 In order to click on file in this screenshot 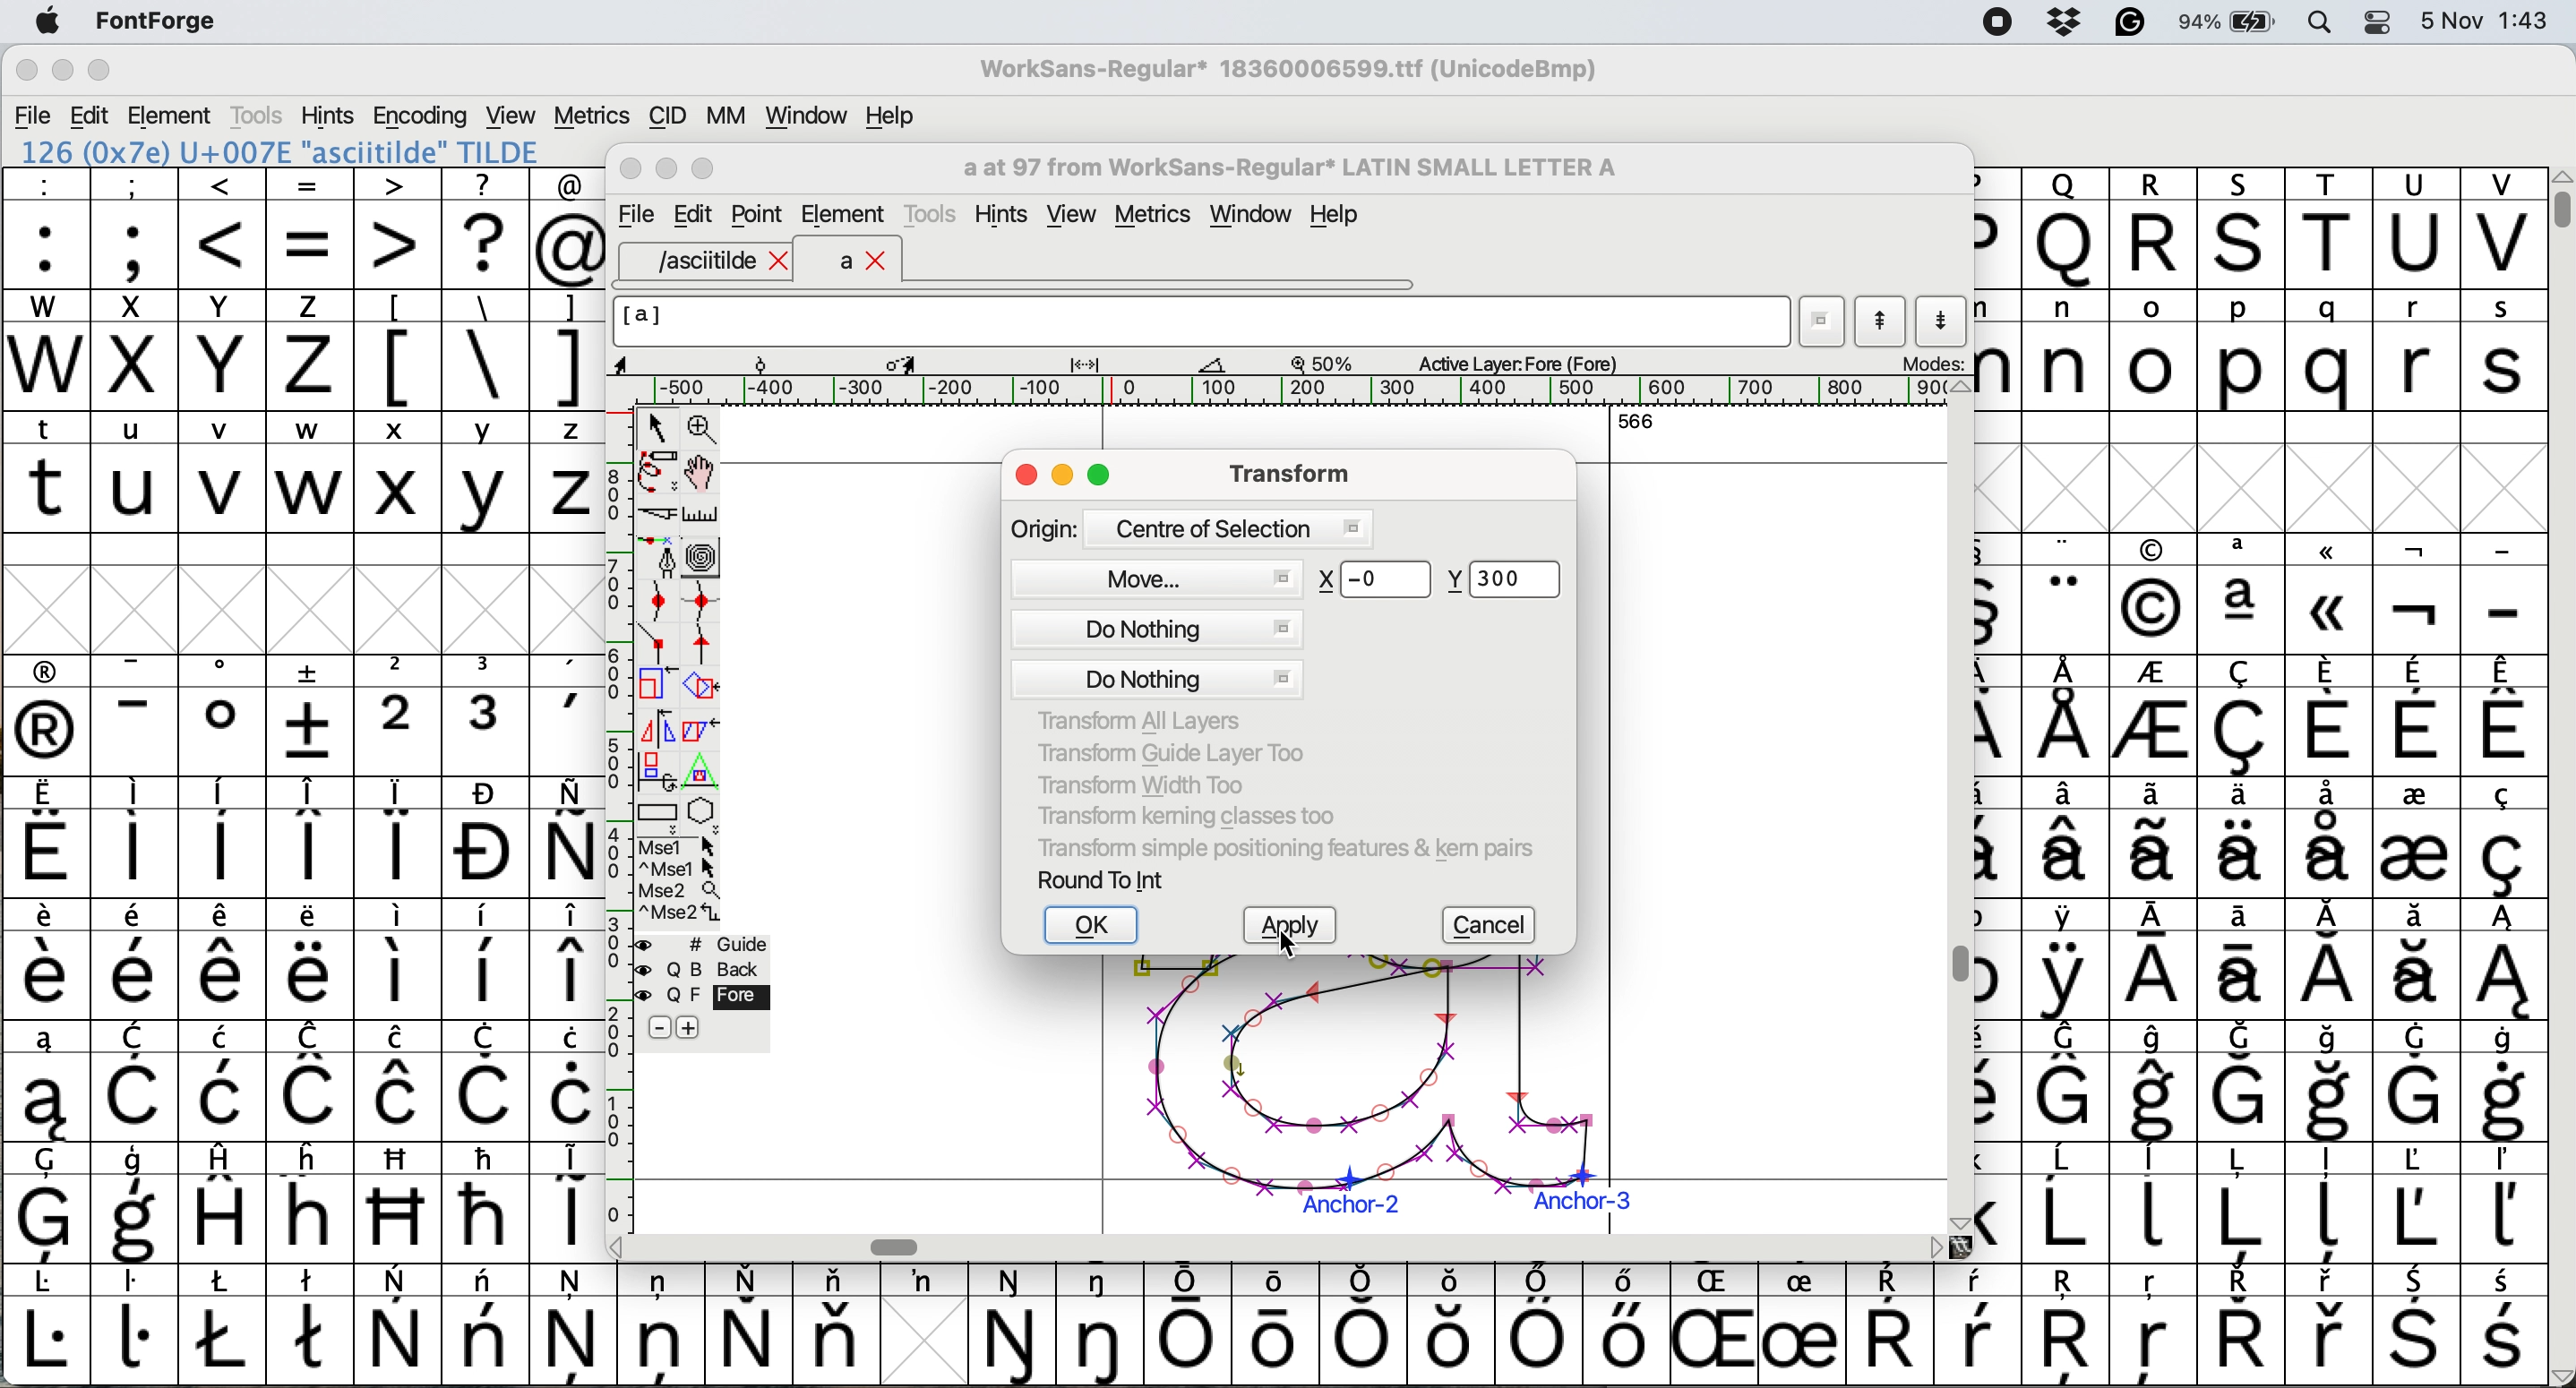, I will do `click(34, 116)`.